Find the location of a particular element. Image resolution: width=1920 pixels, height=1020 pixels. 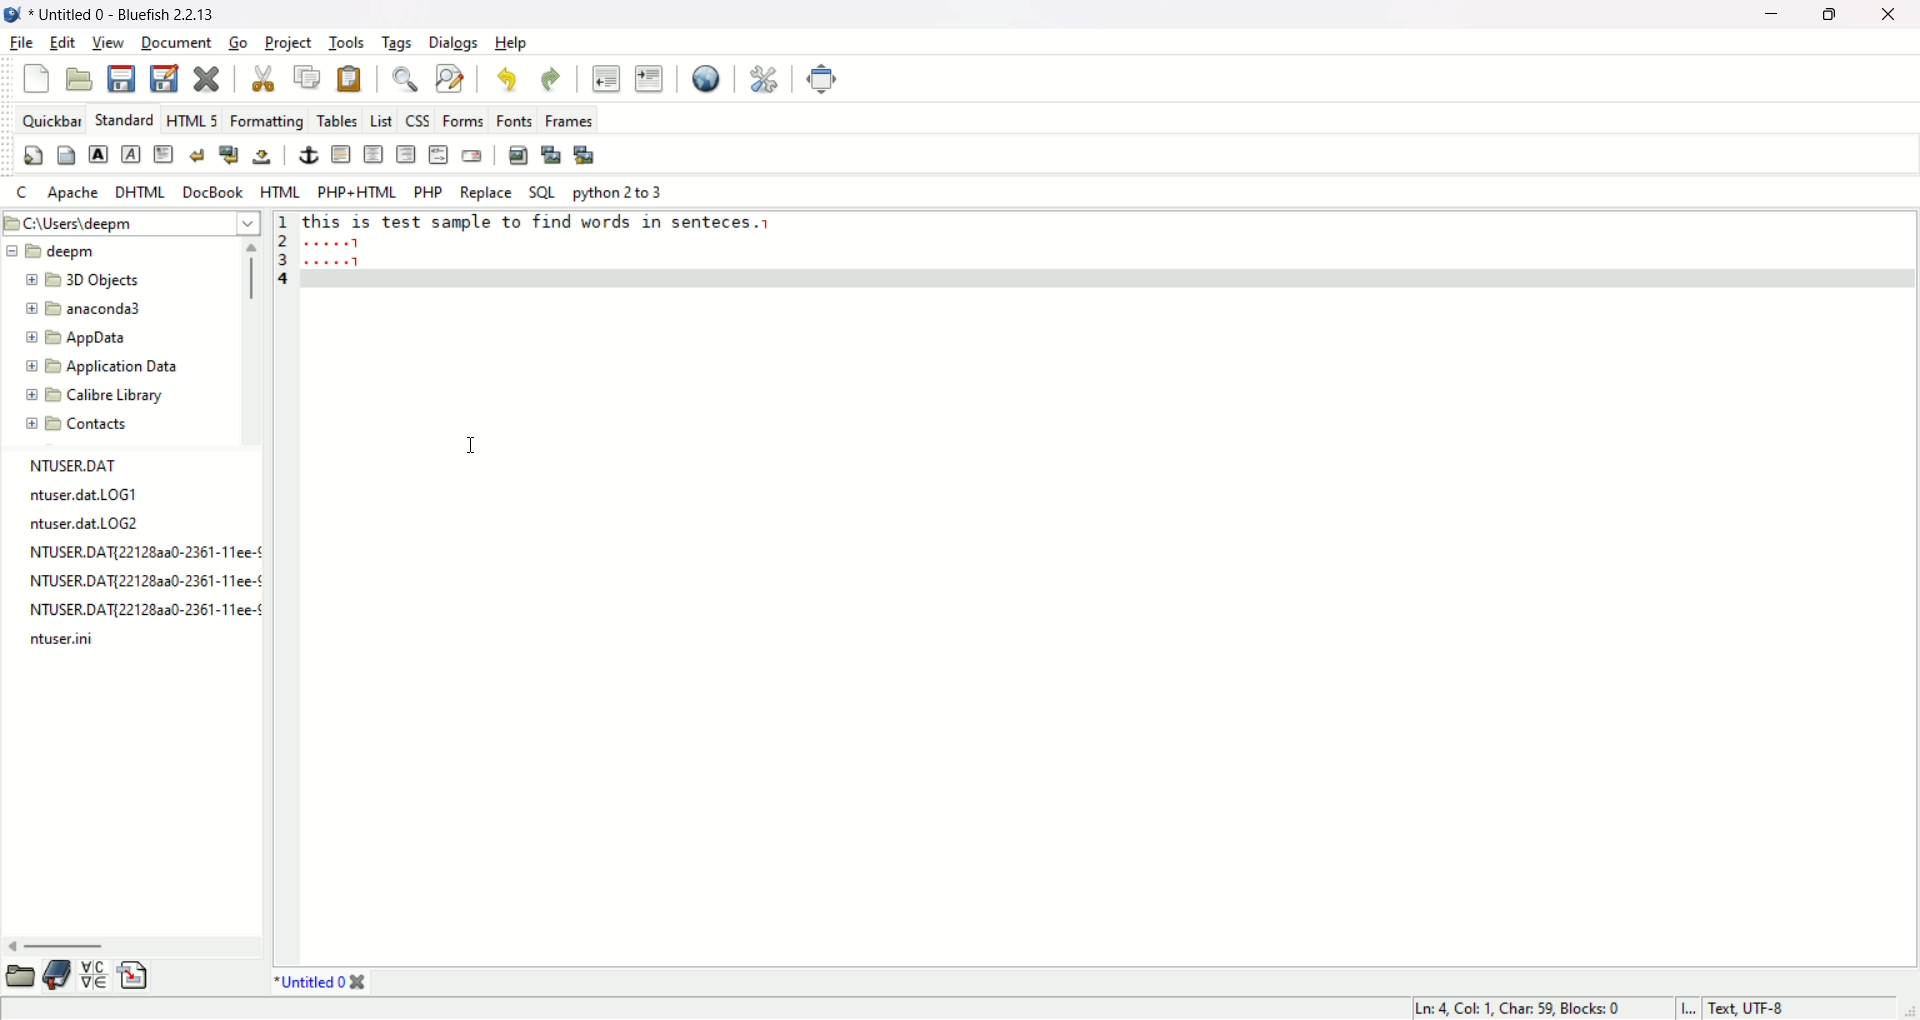

c is located at coordinates (22, 190).